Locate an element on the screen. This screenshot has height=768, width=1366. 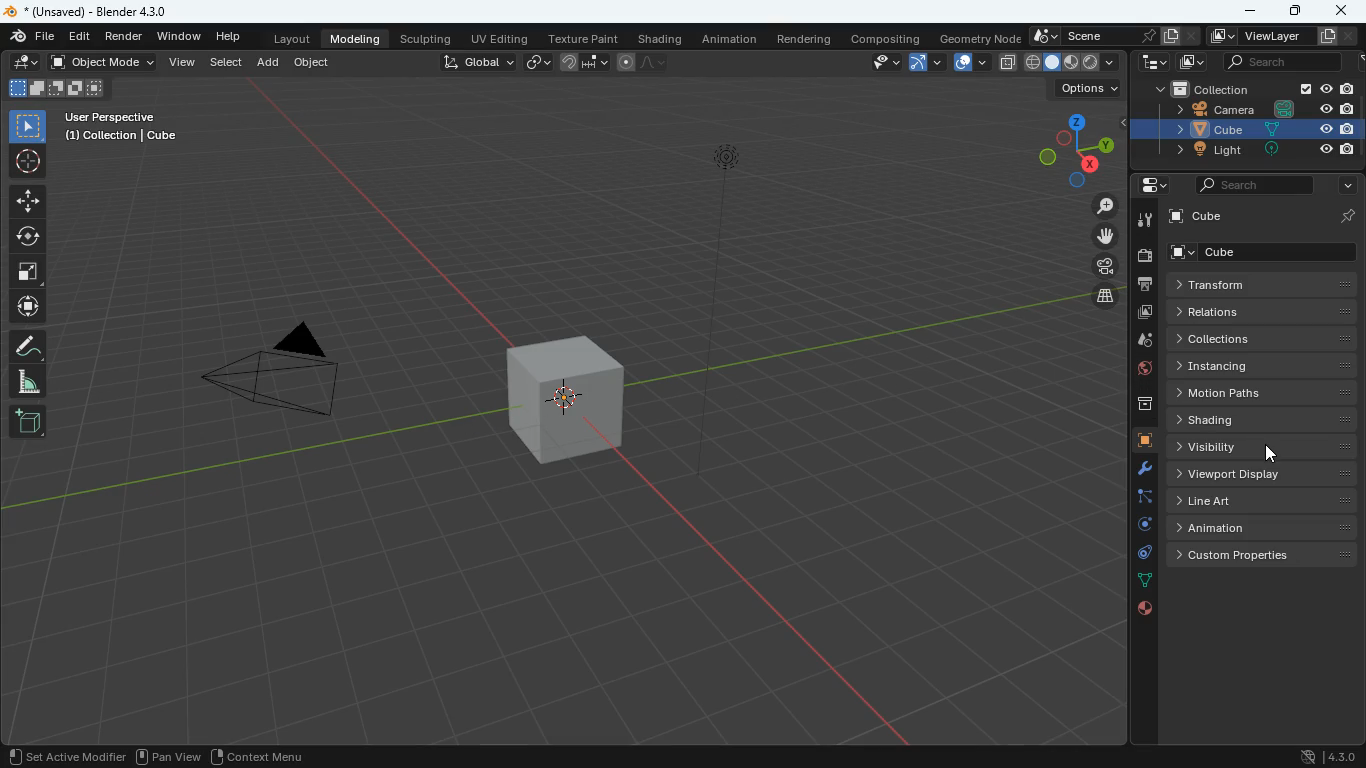
collection is located at coordinates (1246, 88).